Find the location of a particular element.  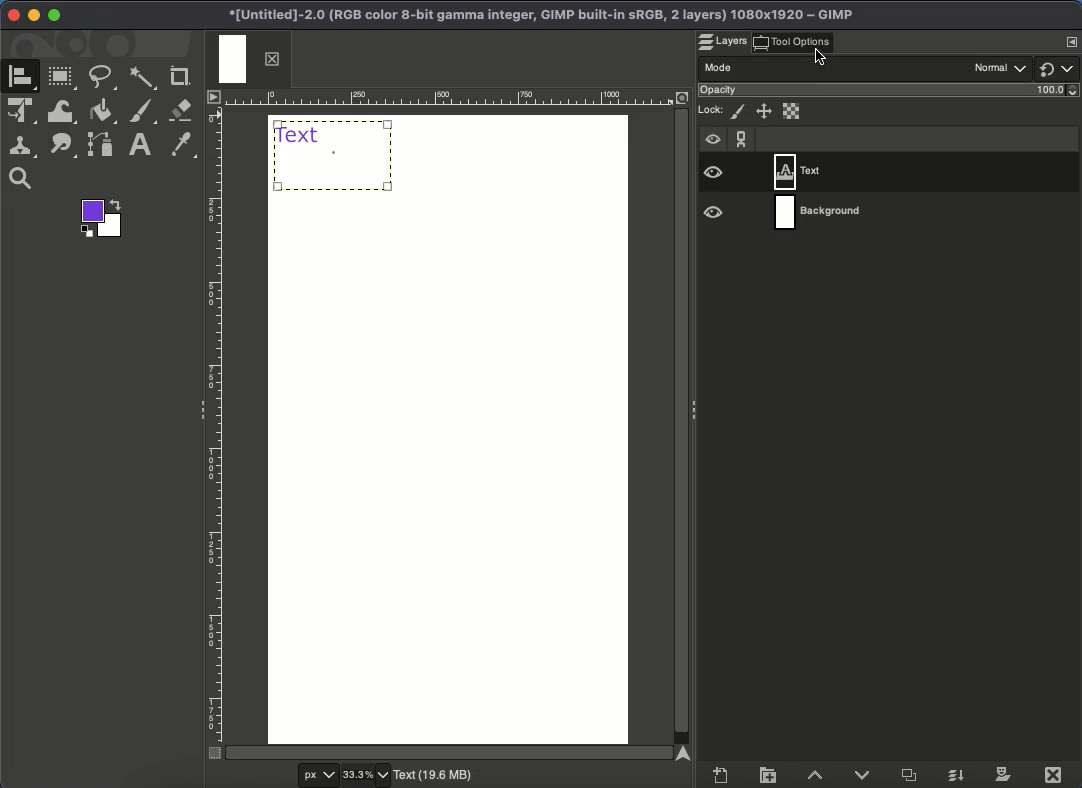

Path is located at coordinates (99, 147).